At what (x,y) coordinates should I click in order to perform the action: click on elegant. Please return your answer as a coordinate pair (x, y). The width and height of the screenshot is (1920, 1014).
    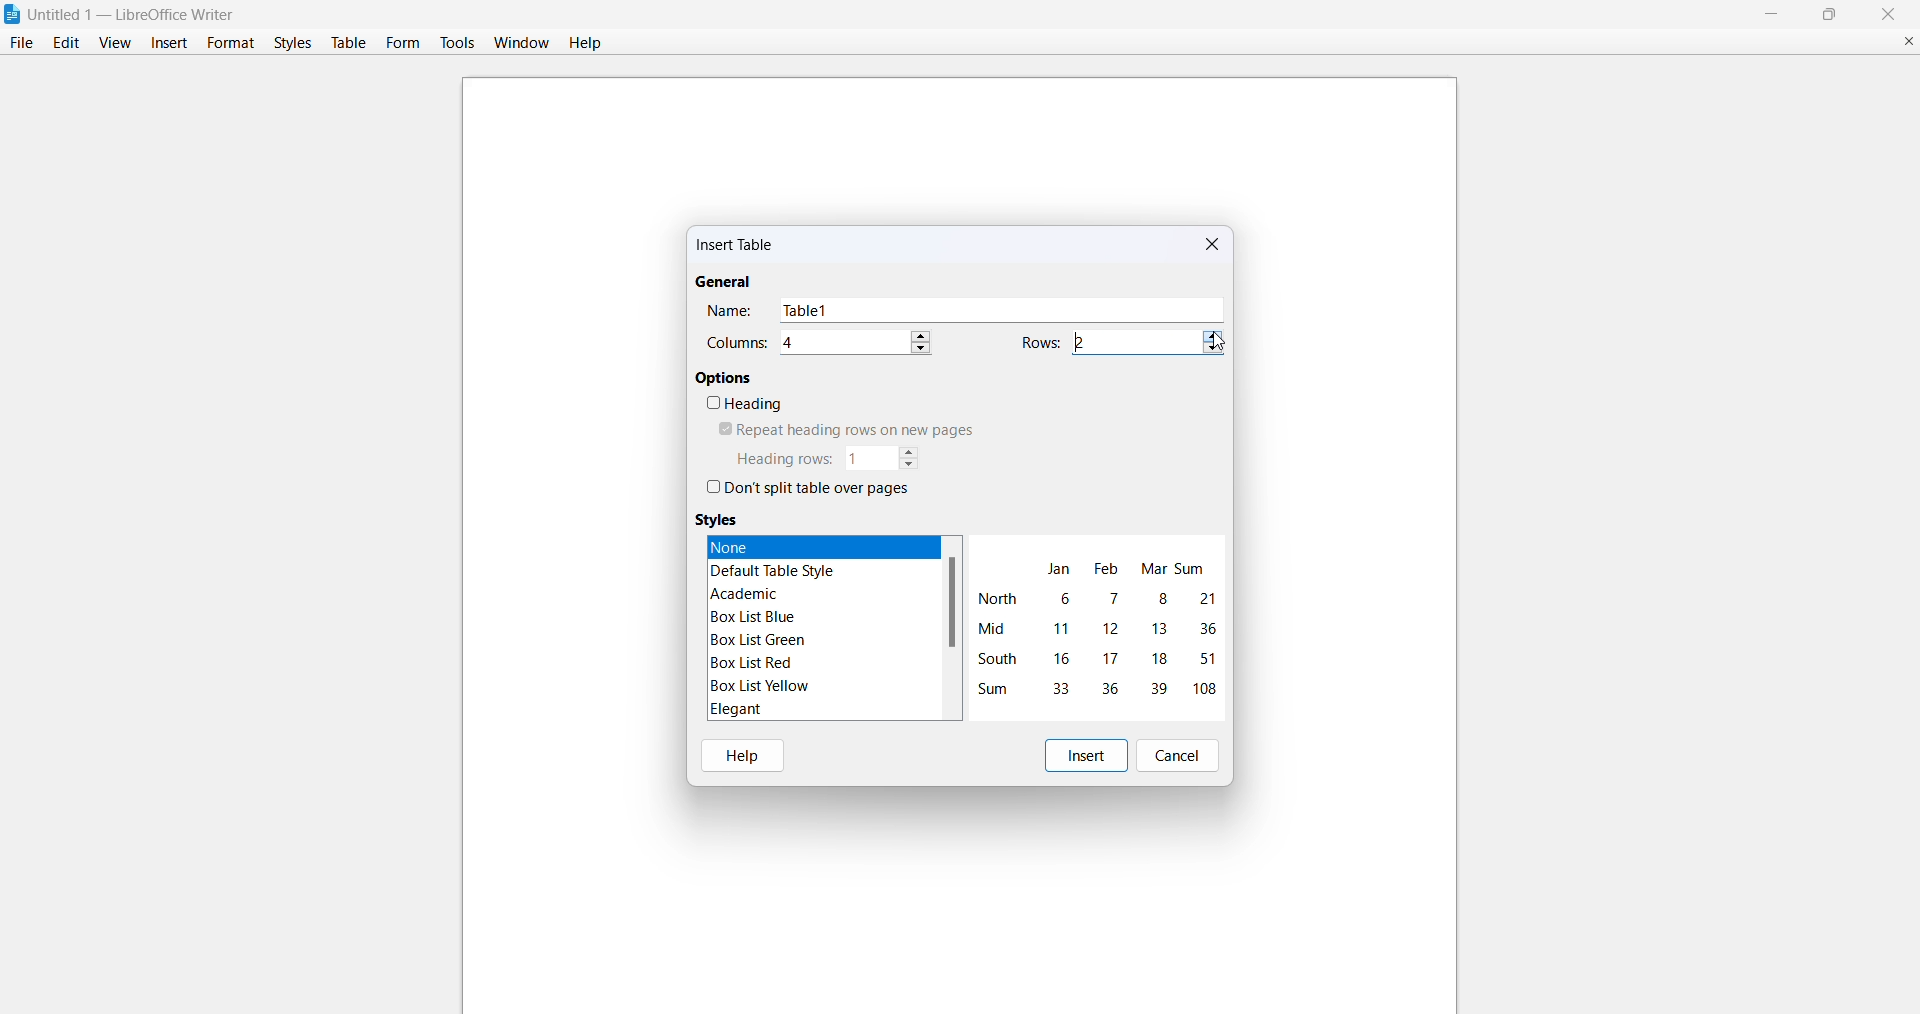
    Looking at the image, I should click on (734, 709).